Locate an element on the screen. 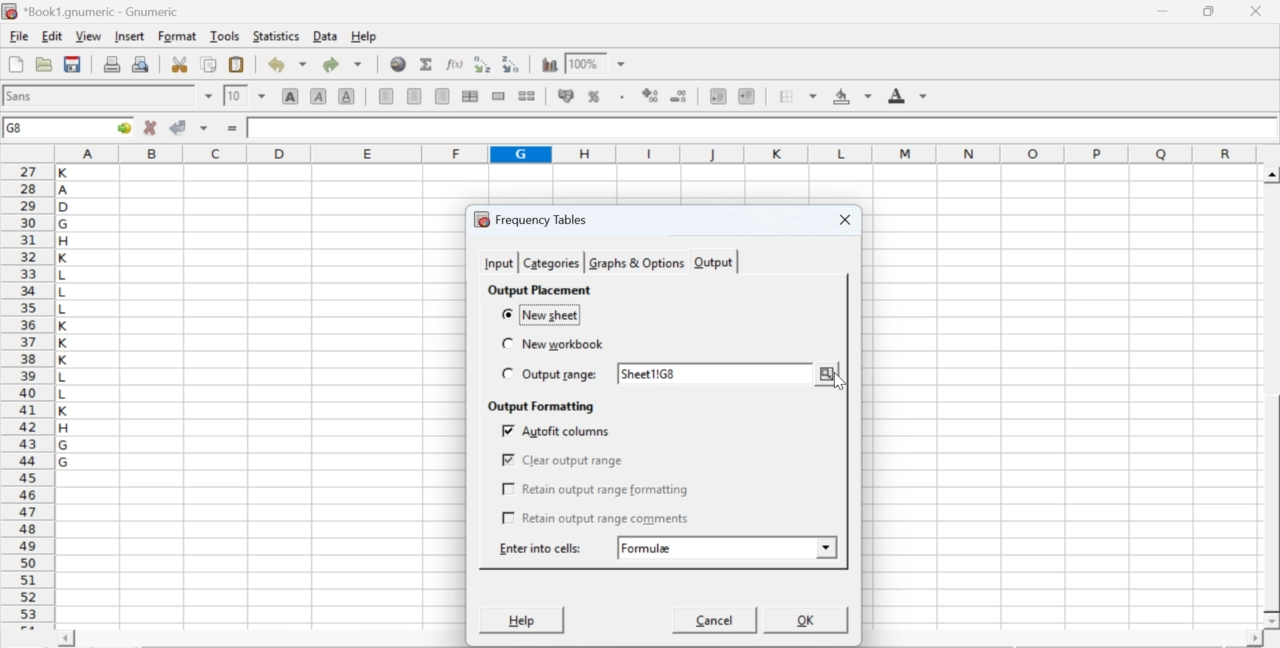 The width and height of the screenshot is (1280, 648). sum in current cell is located at coordinates (427, 63).